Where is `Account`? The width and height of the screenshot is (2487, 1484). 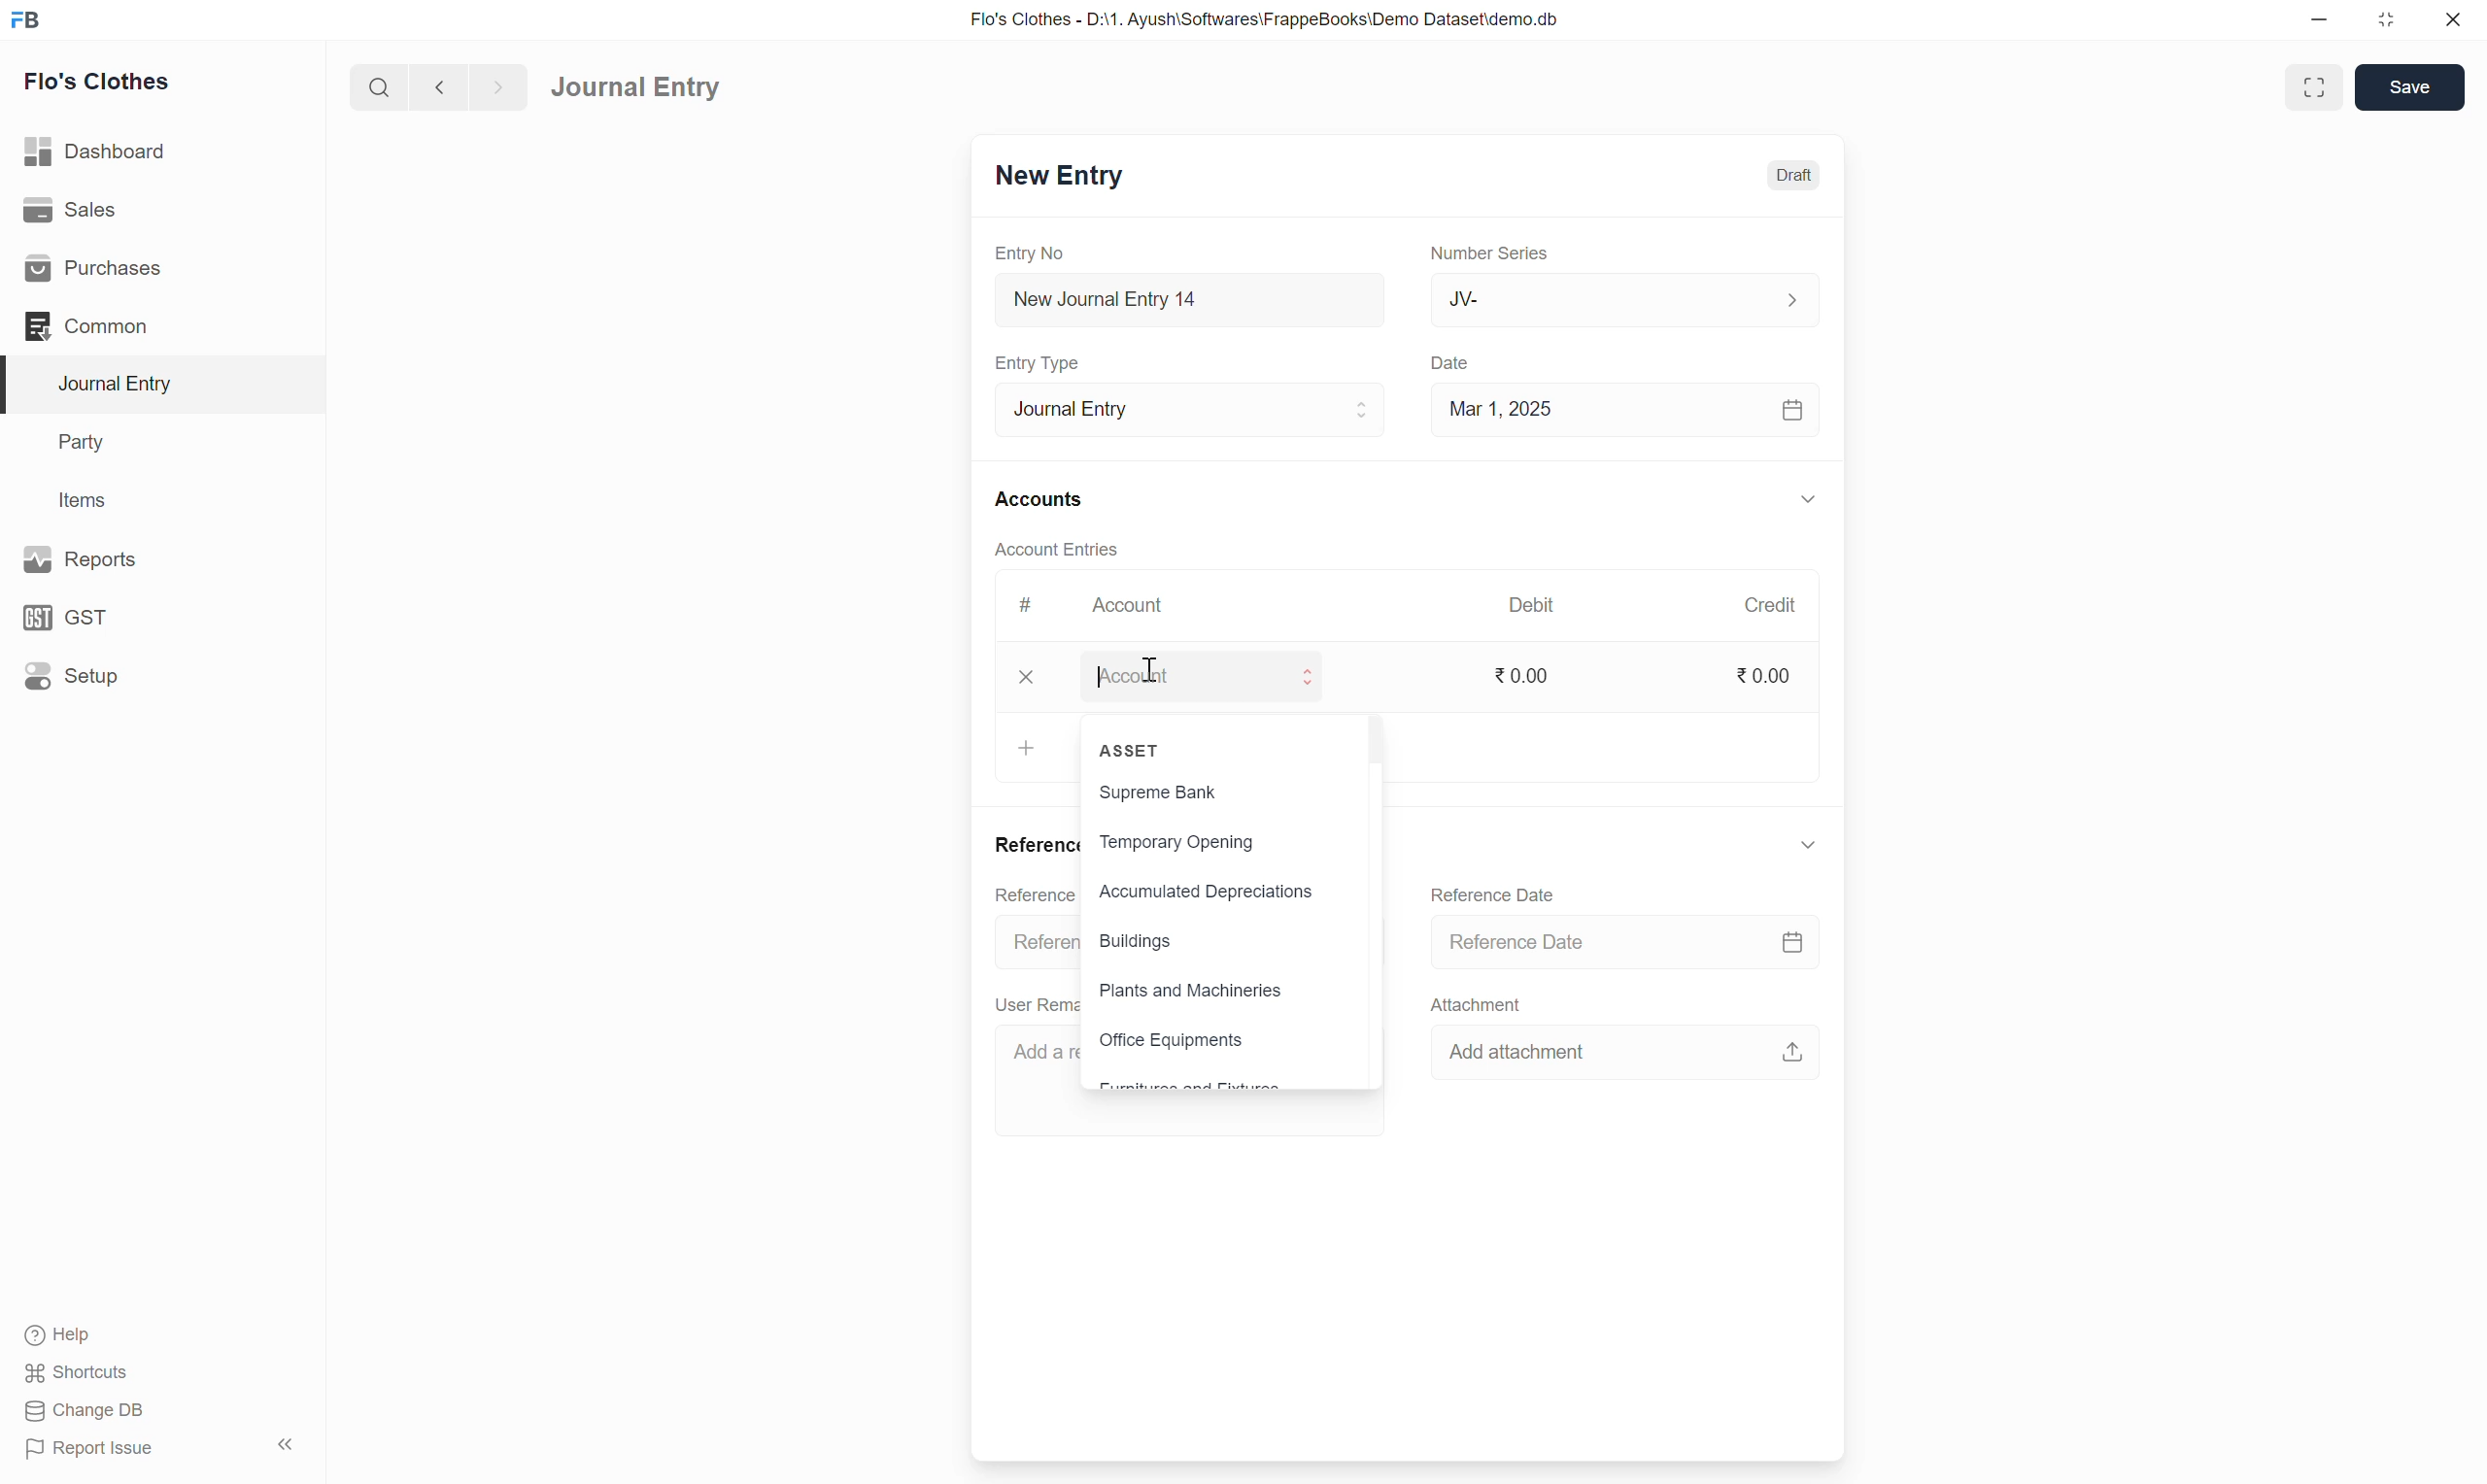 Account is located at coordinates (1215, 677).